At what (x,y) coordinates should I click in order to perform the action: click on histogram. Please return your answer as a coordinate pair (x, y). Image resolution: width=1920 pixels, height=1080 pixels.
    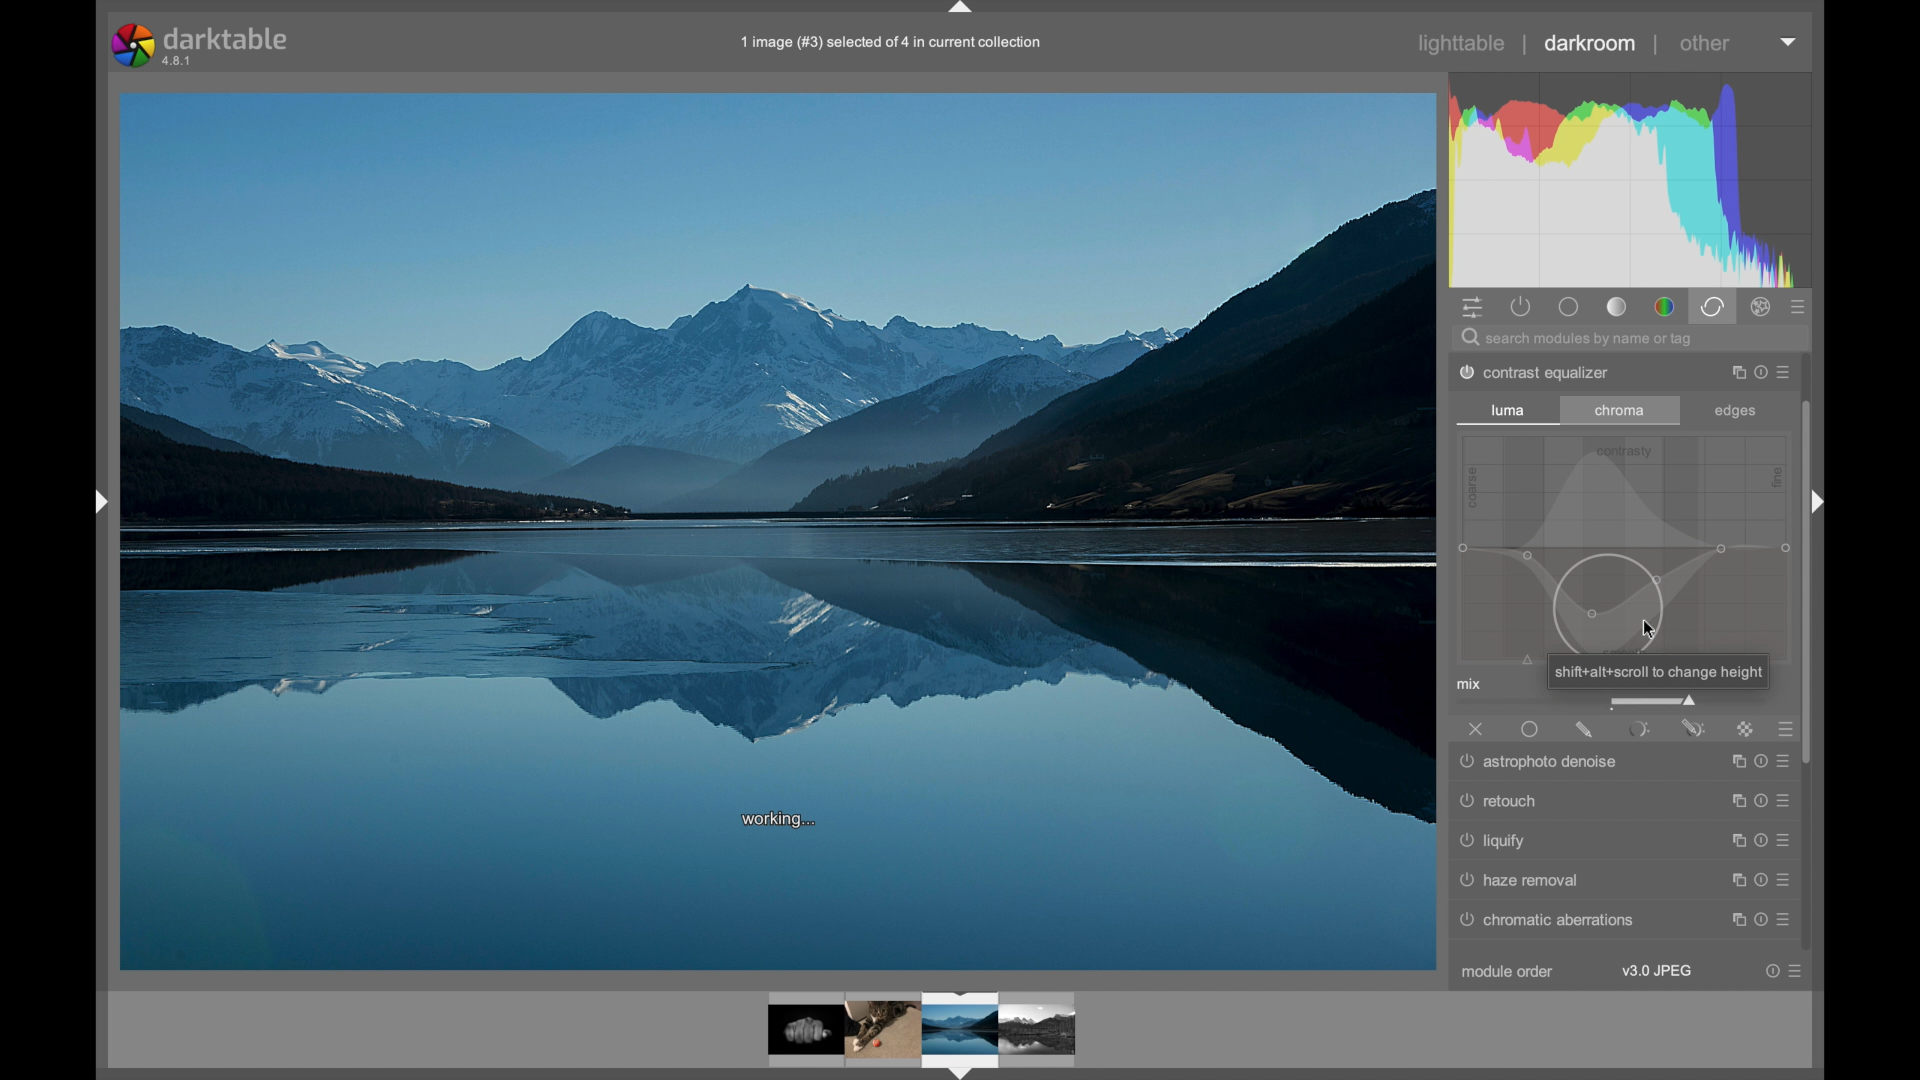
    Looking at the image, I should click on (1633, 178).